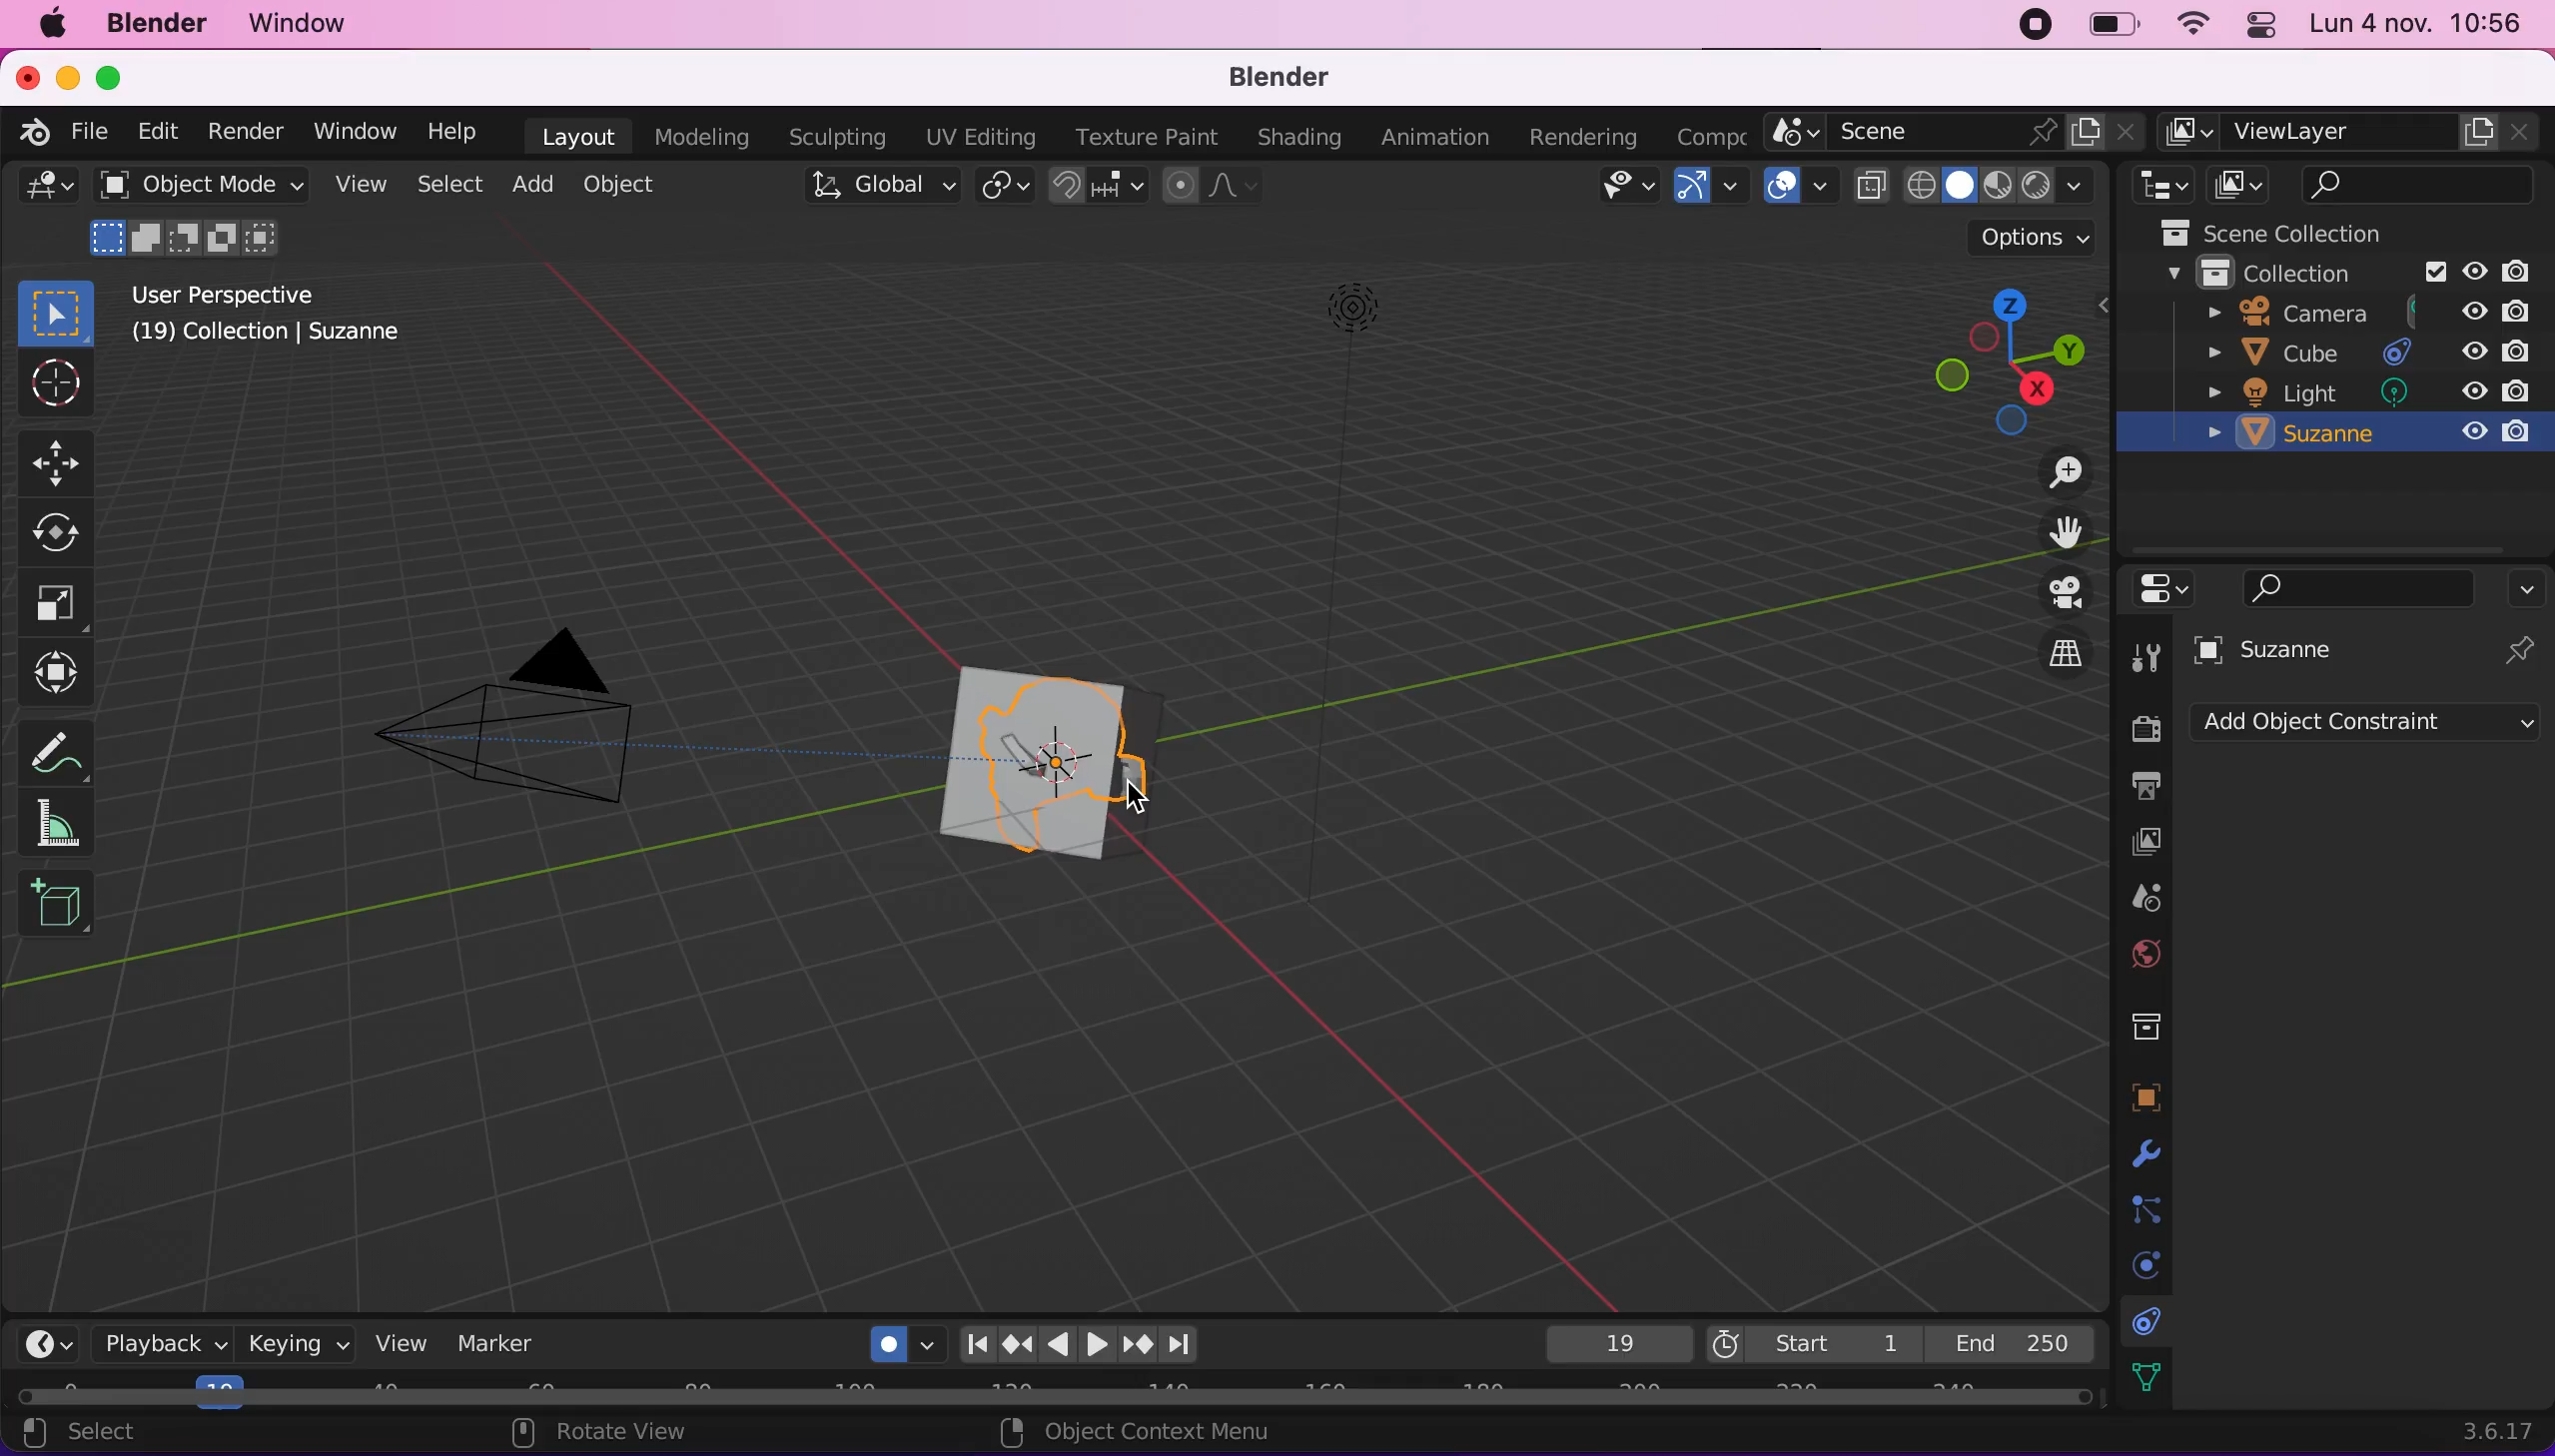  I want to click on proportional editing objects, so click(1209, 188).